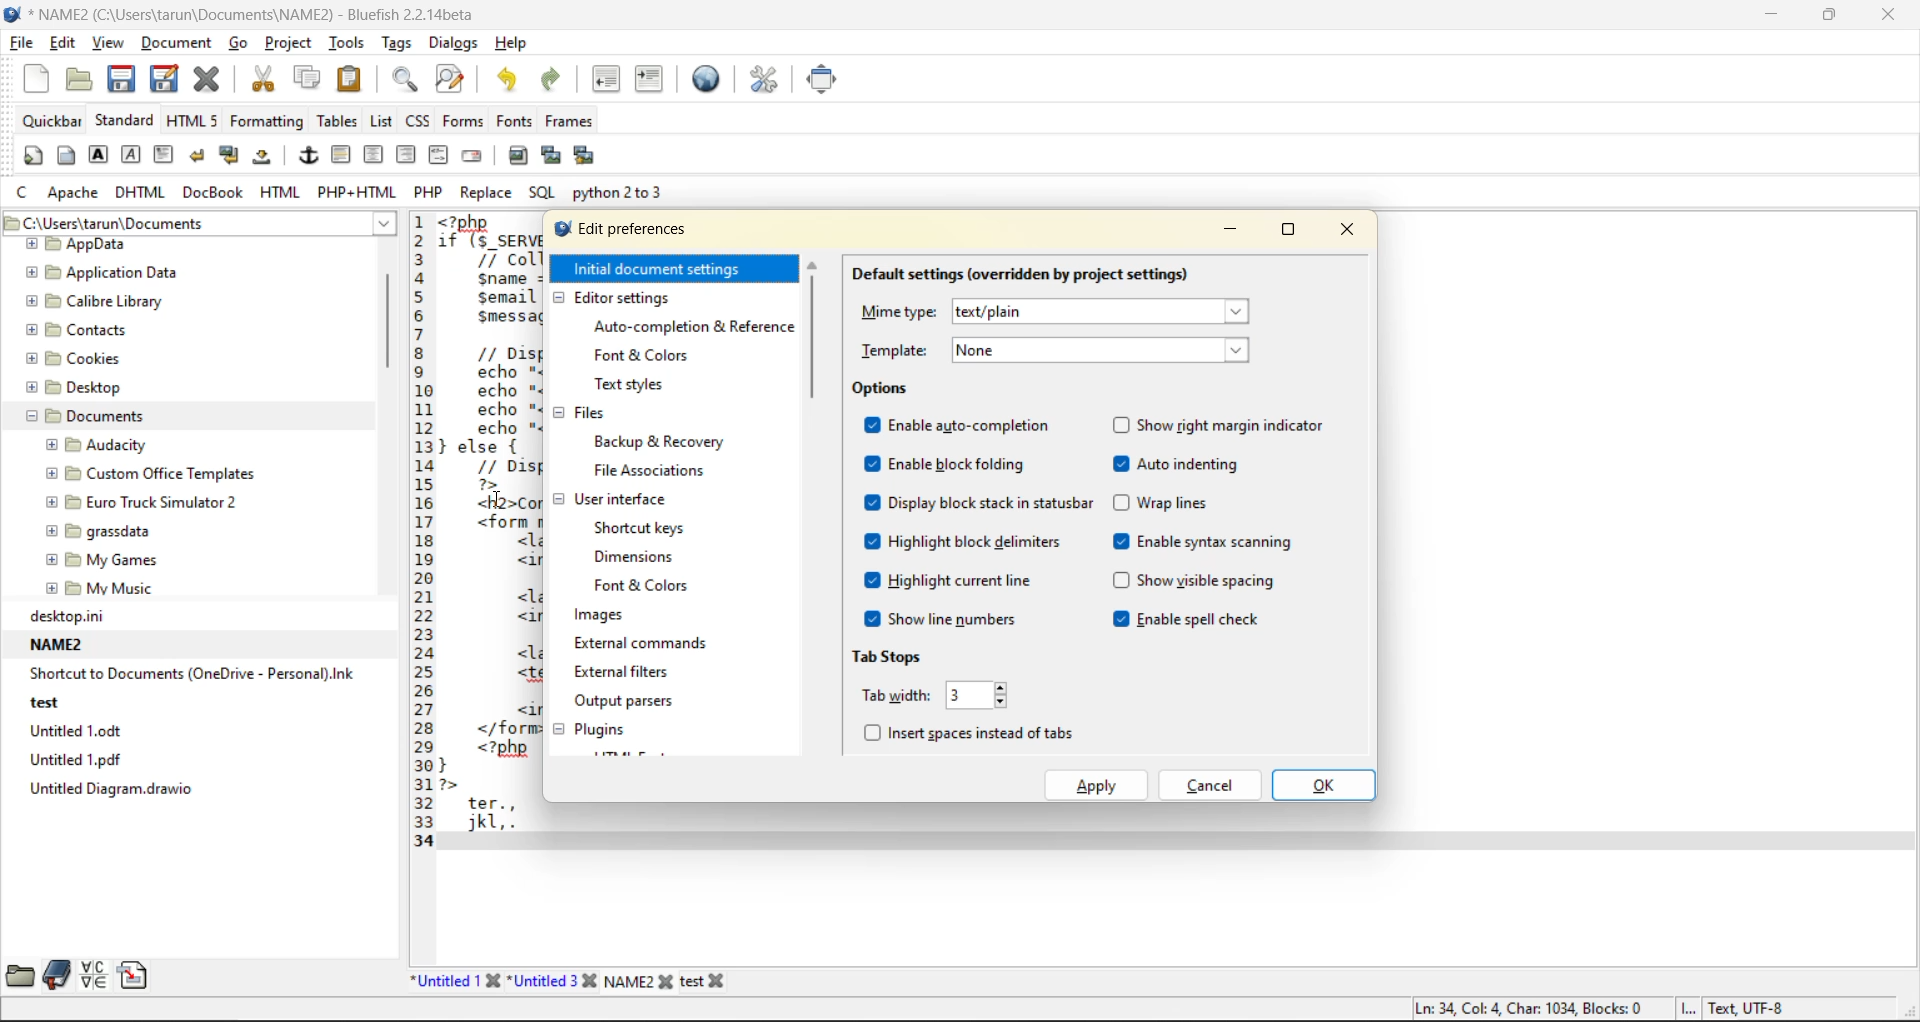 The image size is (1920, 1022). What do you see at coordinates (631, 300) in the screenshot?
I see `editor settings` at bounding box center [631, 300].